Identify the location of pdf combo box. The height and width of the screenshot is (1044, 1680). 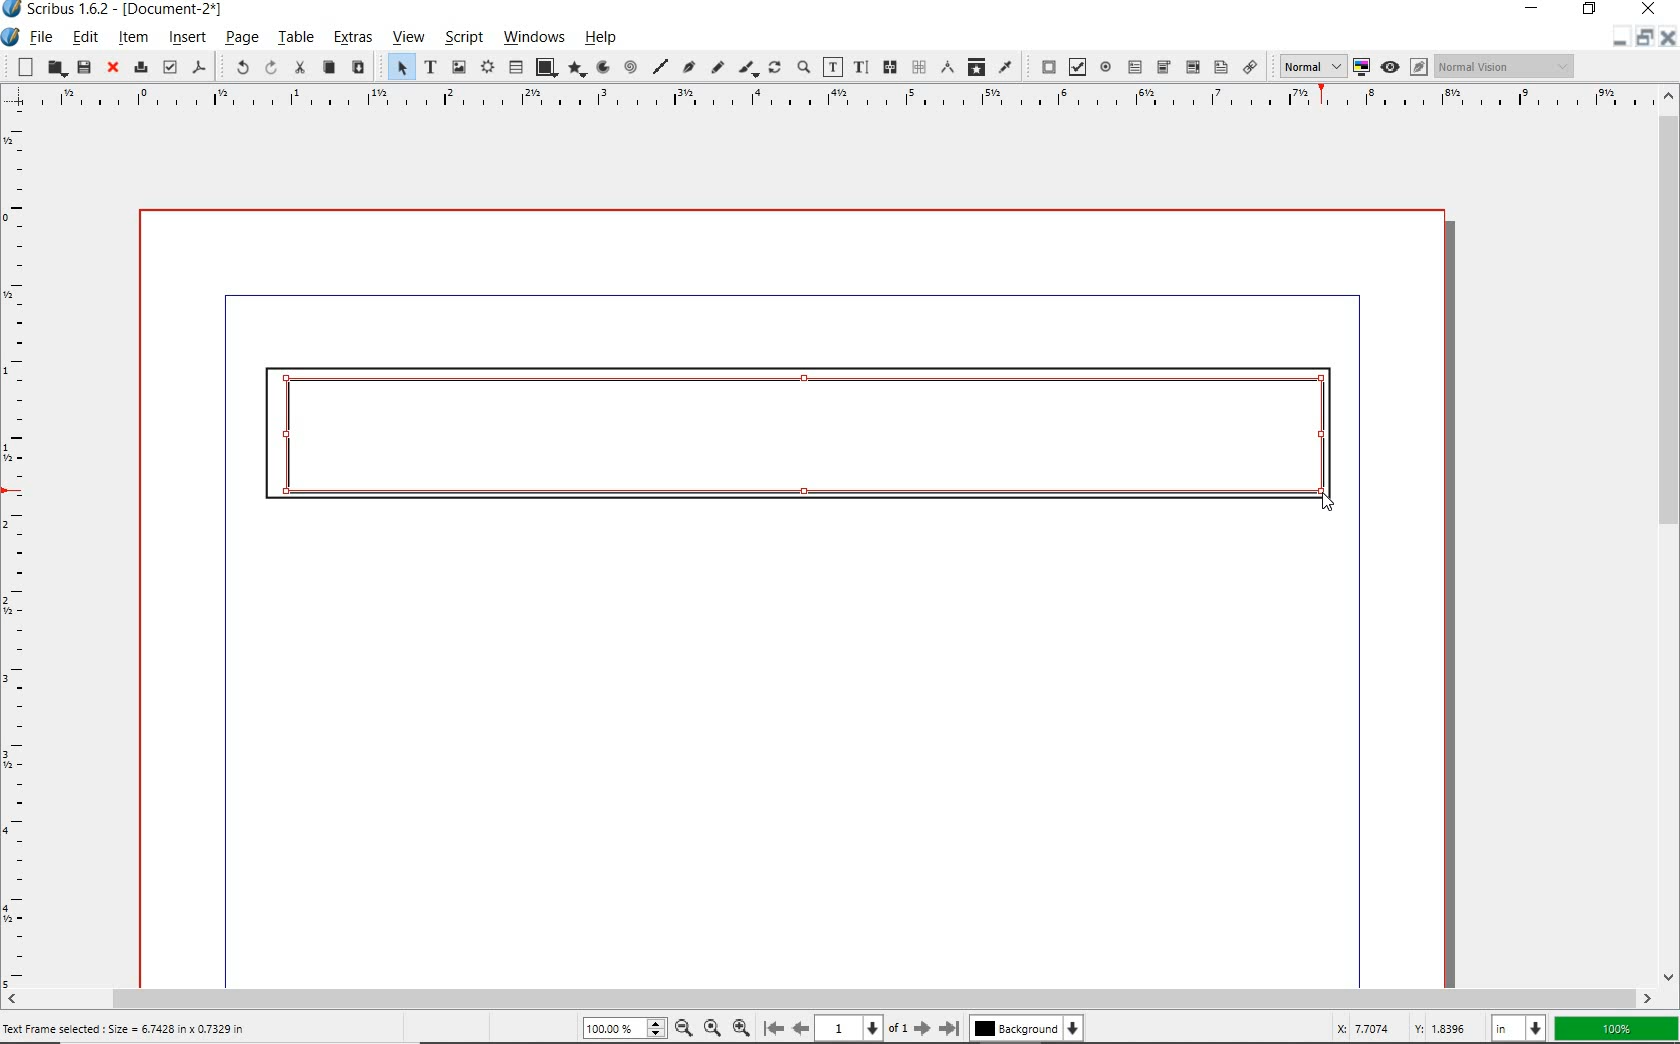
(1163, 68).